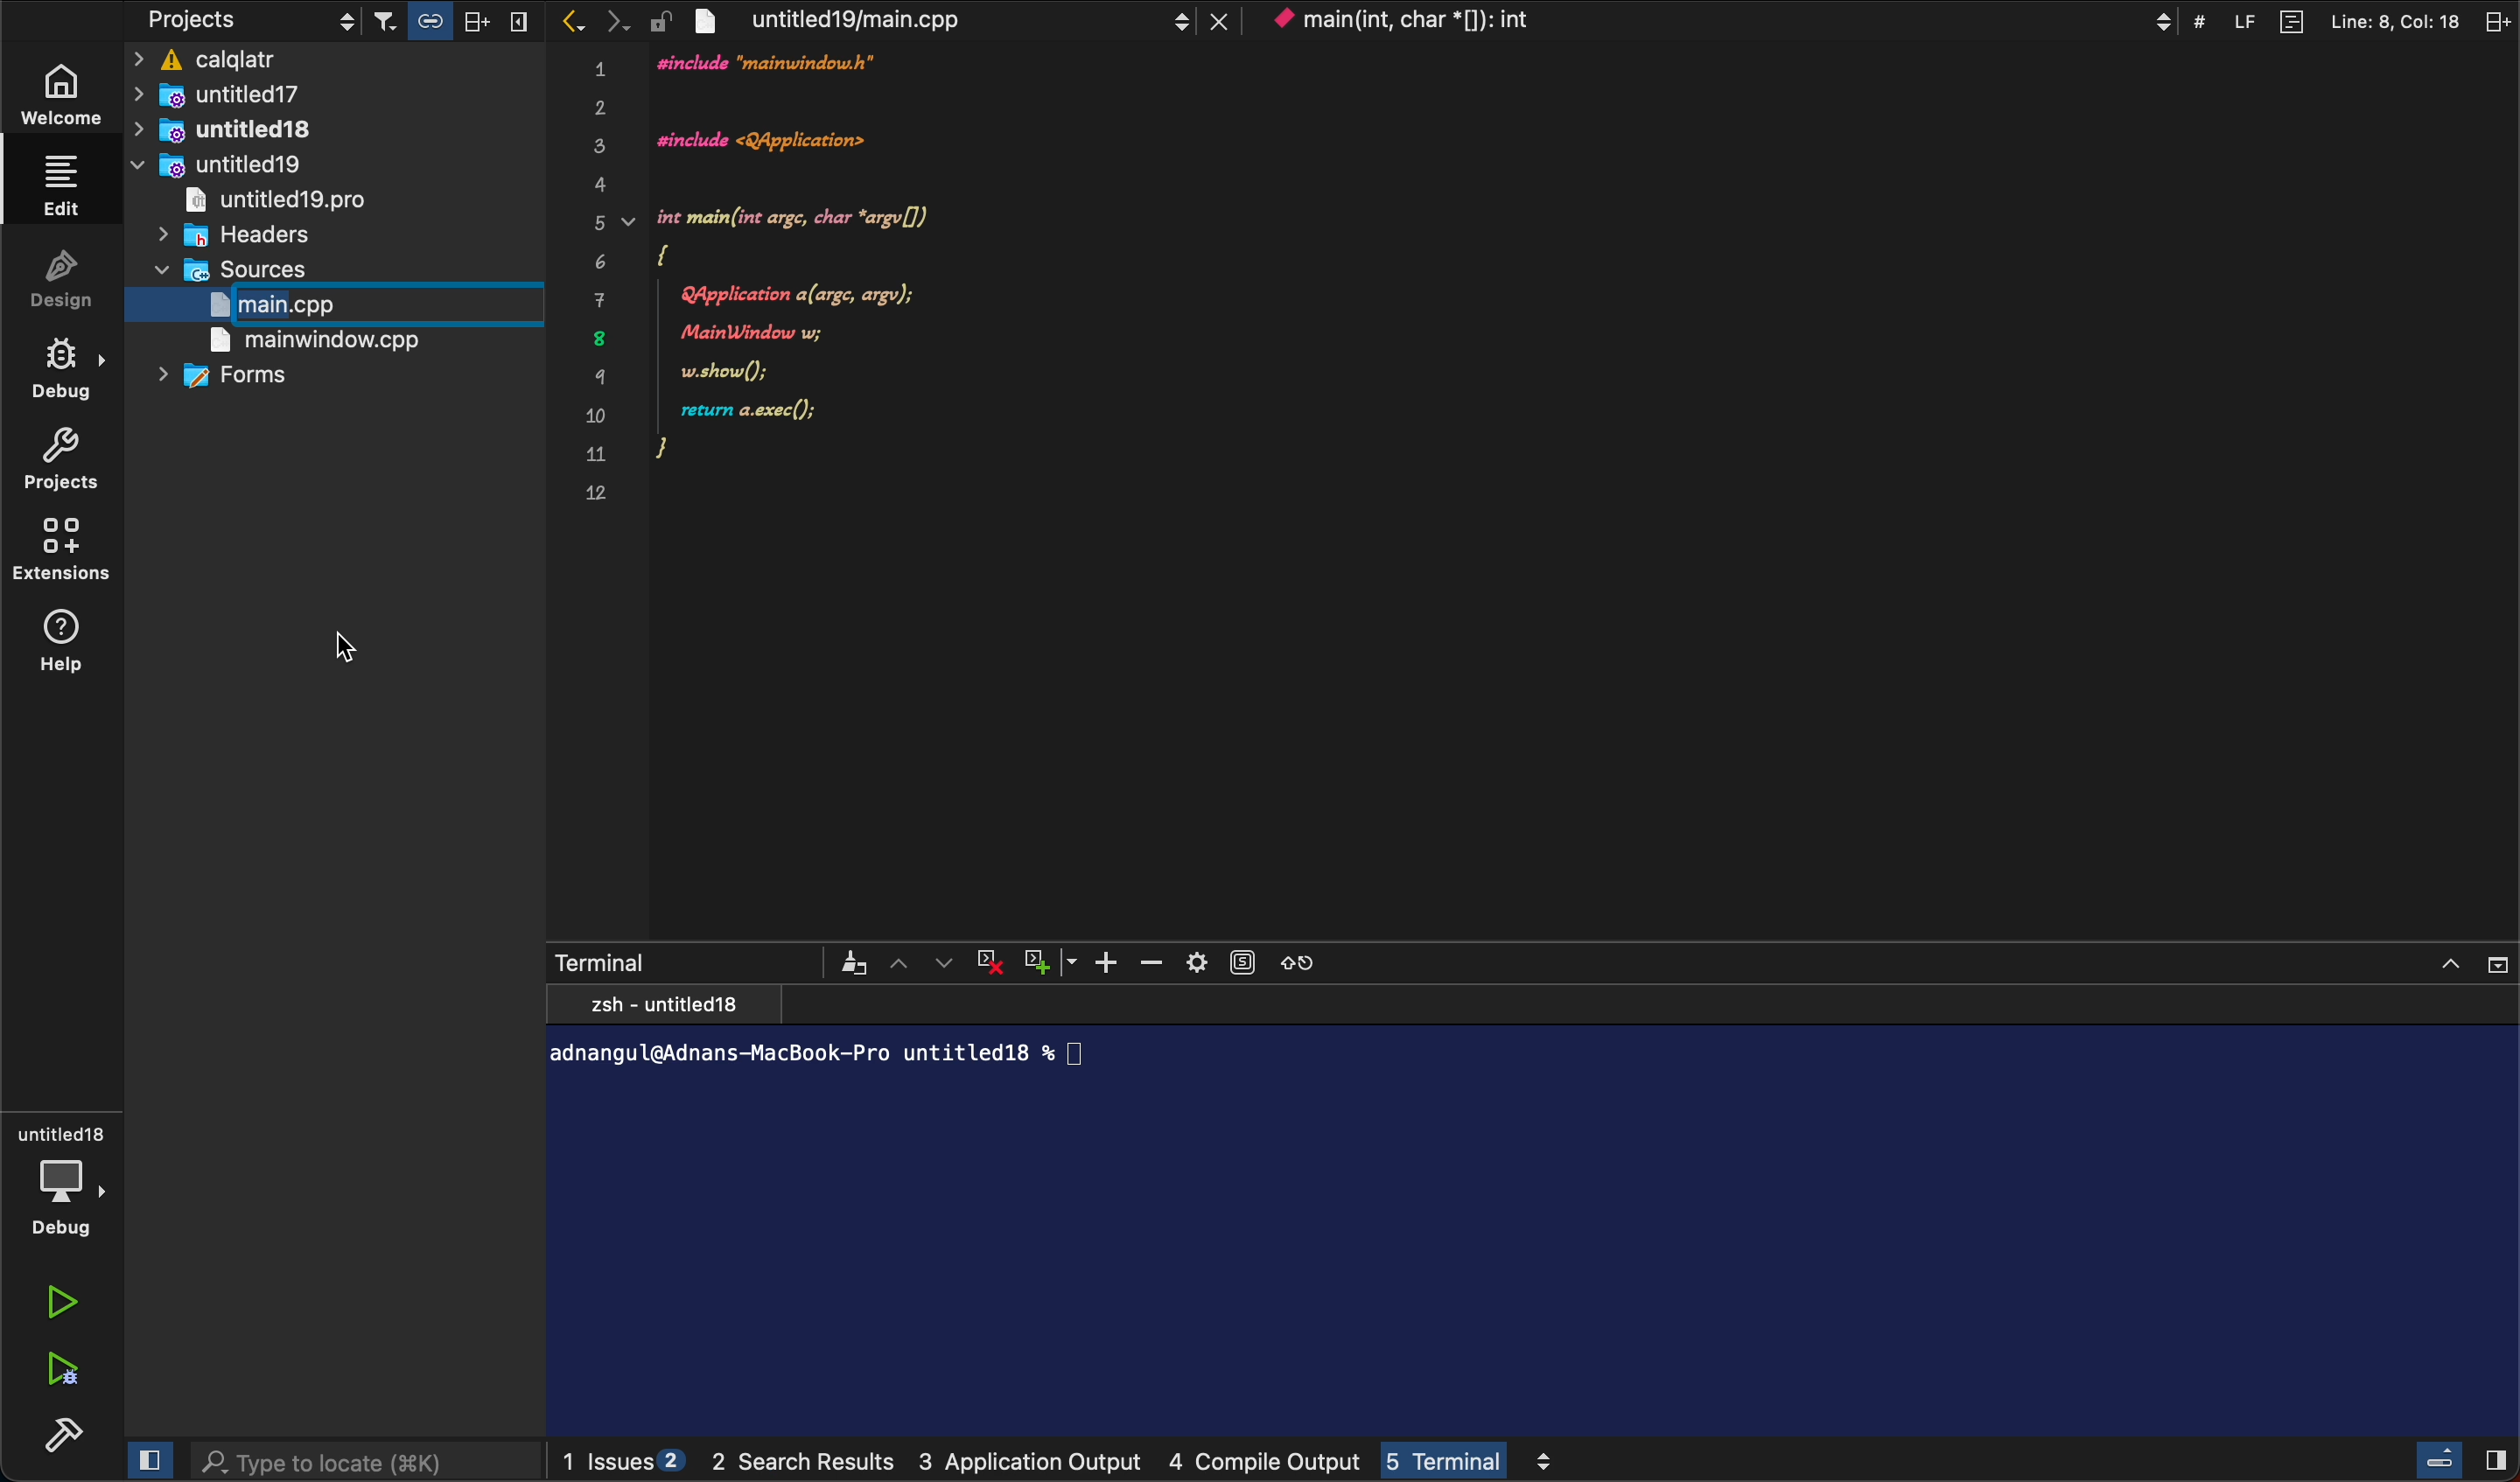  Describe the element at coordinates (989, 961) in the screenshot. I see `Close Terminal` at that location.